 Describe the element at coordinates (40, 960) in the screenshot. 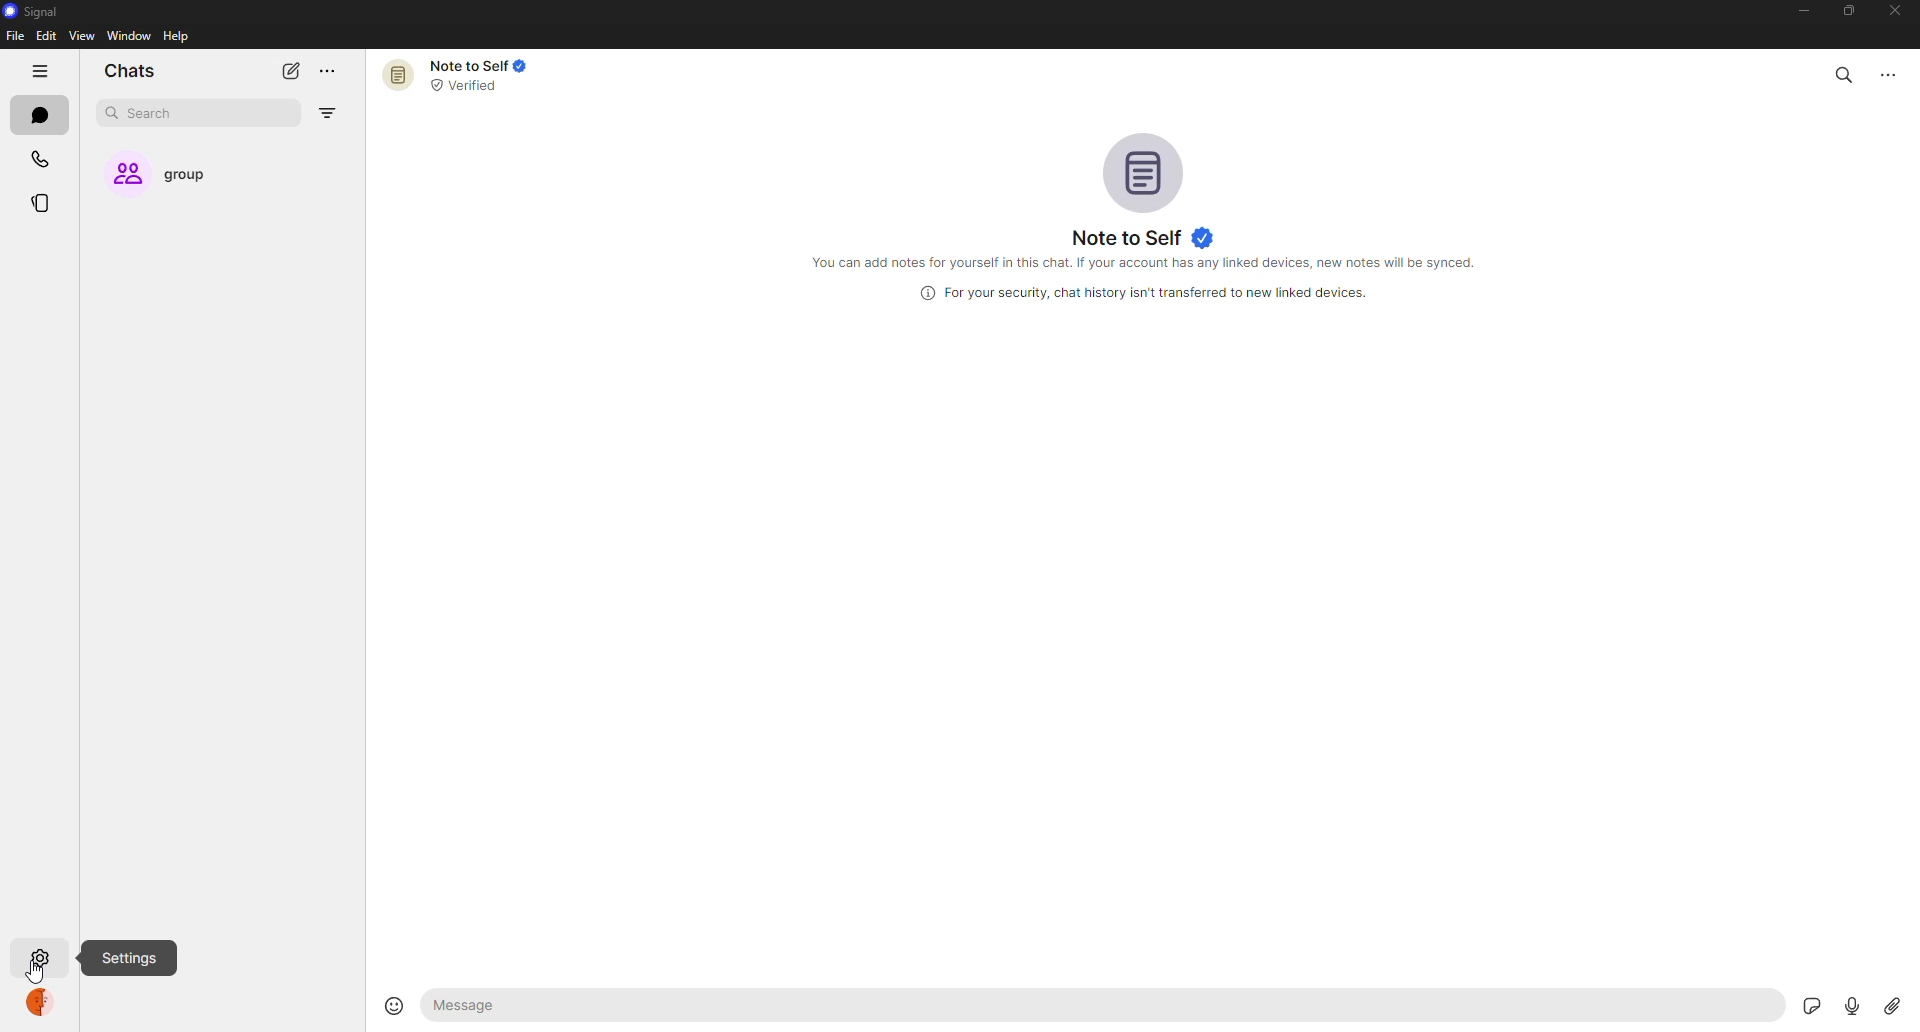

I see `settings` at that location.